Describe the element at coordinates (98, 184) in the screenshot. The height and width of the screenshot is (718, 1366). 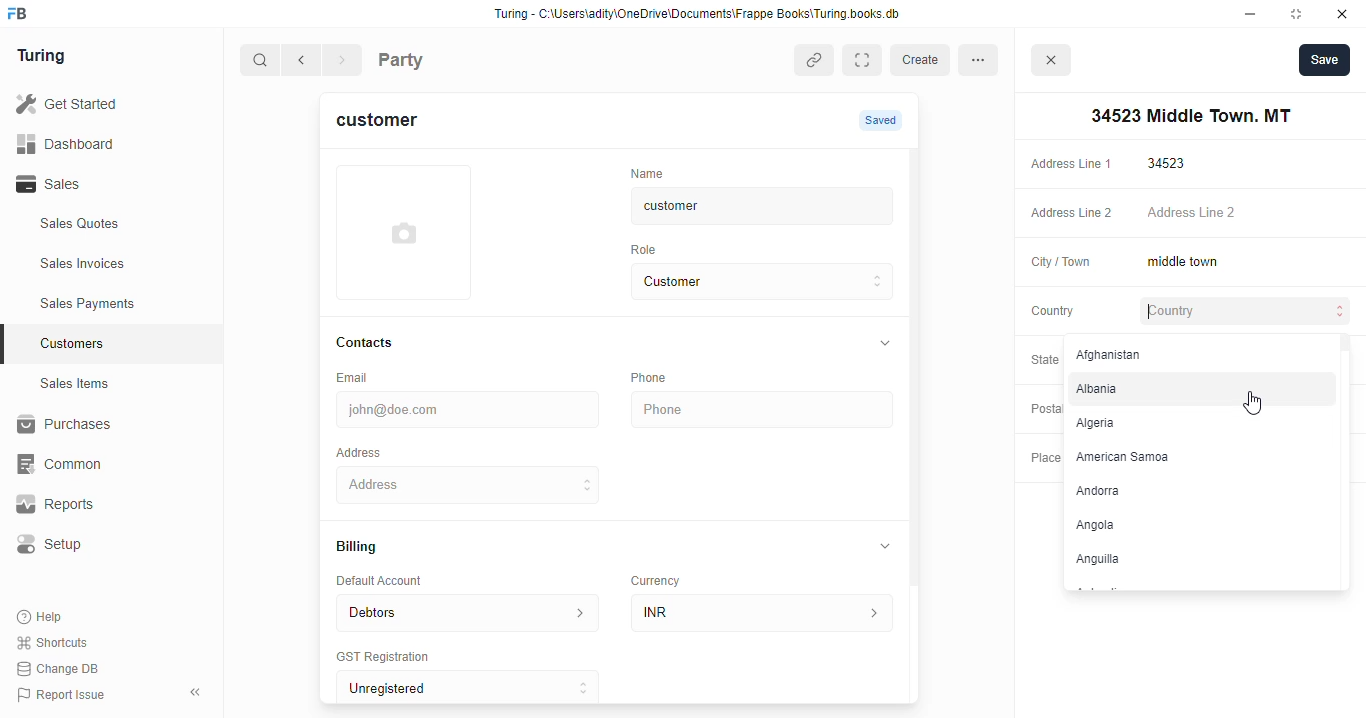
I see `Sales` at that location.